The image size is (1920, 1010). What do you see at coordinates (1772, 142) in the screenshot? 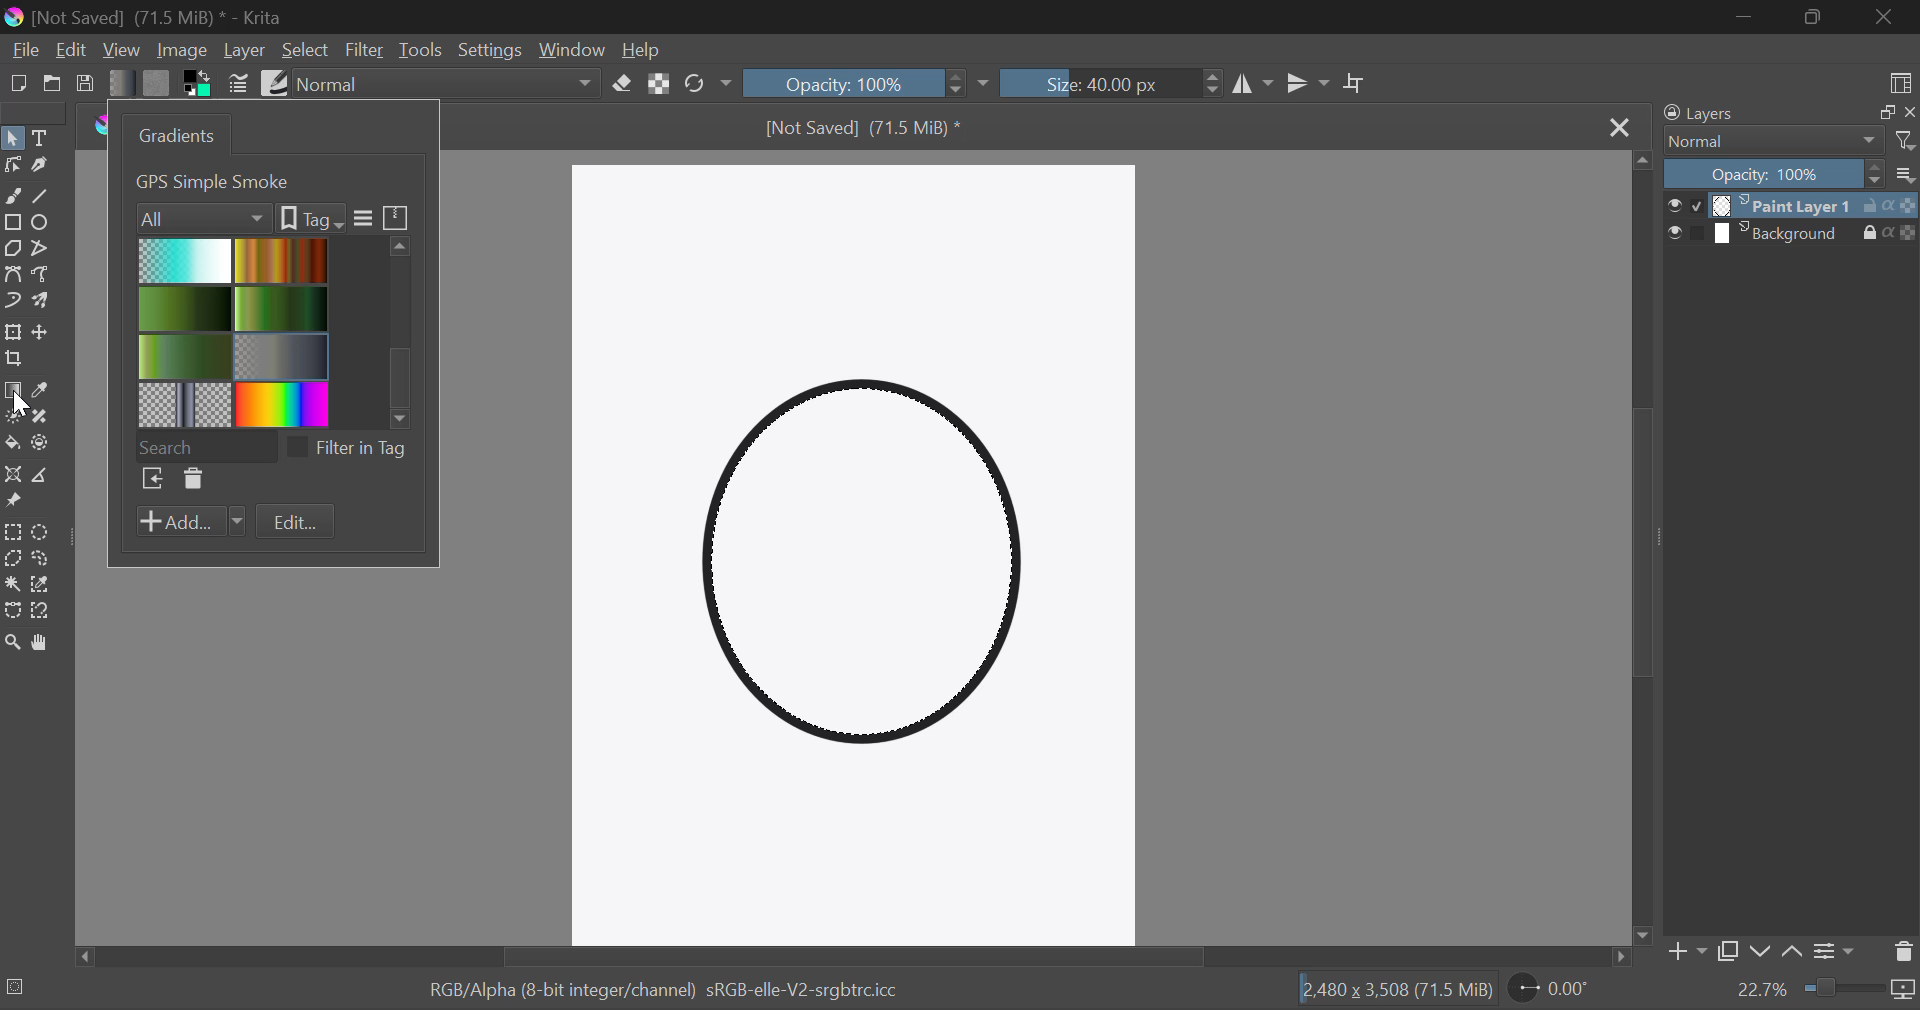
I see `Normal` at bounding box center [1772, 142].